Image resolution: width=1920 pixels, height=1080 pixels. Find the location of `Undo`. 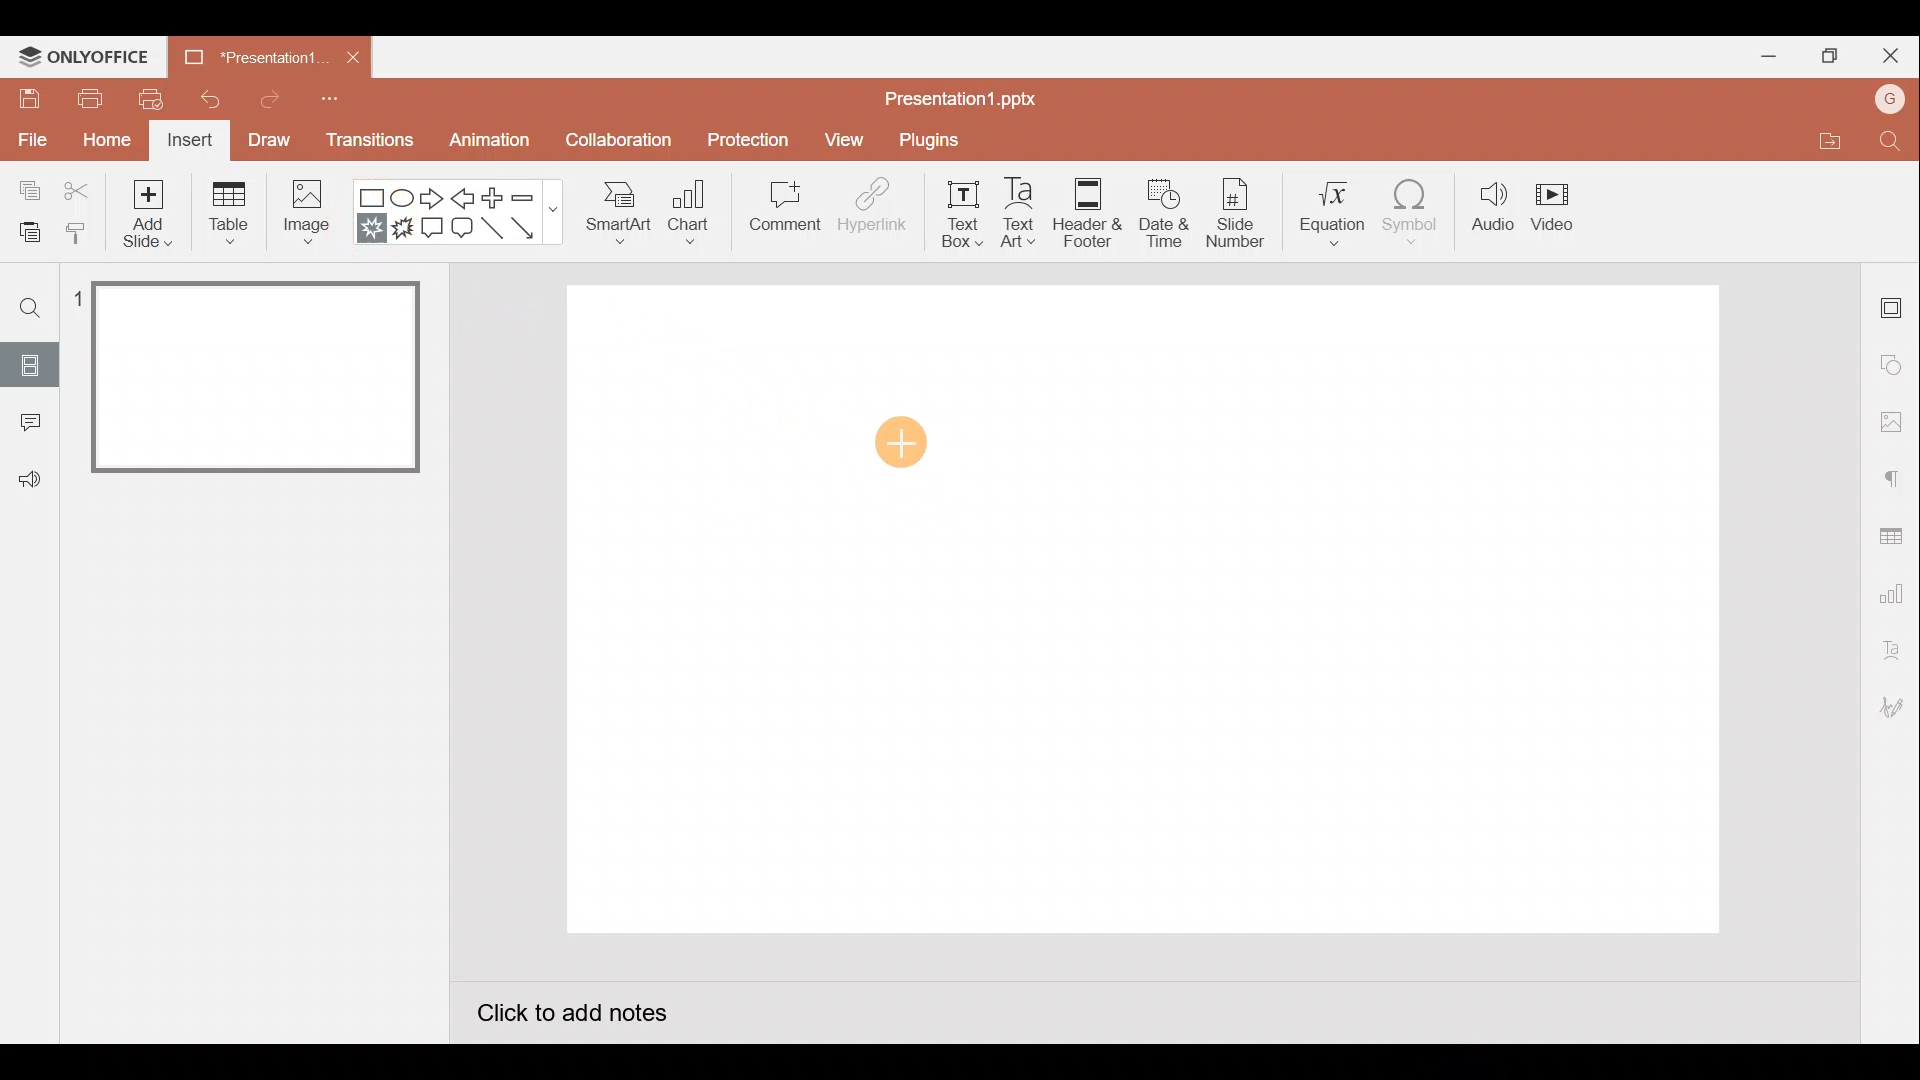

Undo is located at coordinates (208, 96).